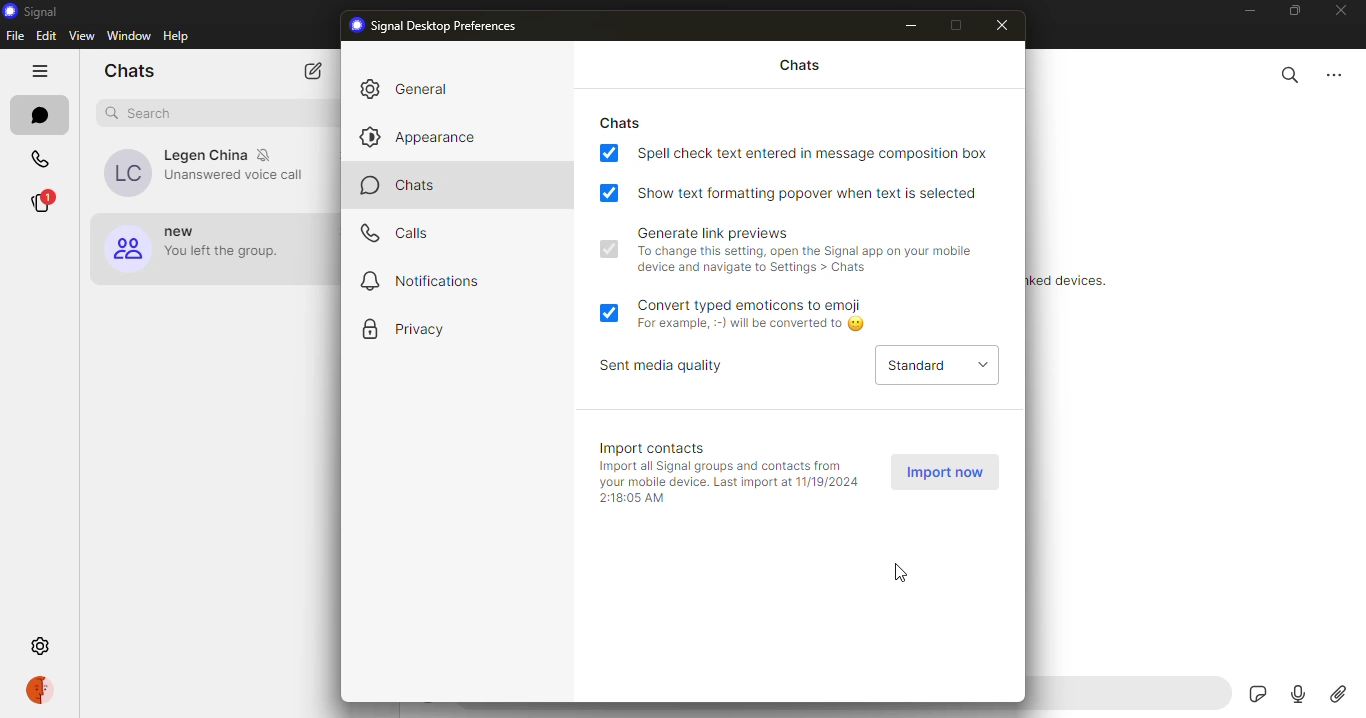 This screenshot has width=1366, height=718. Describe the element at coordinates (714, 233) in the screenshot. I see `generate link preview` at that location.